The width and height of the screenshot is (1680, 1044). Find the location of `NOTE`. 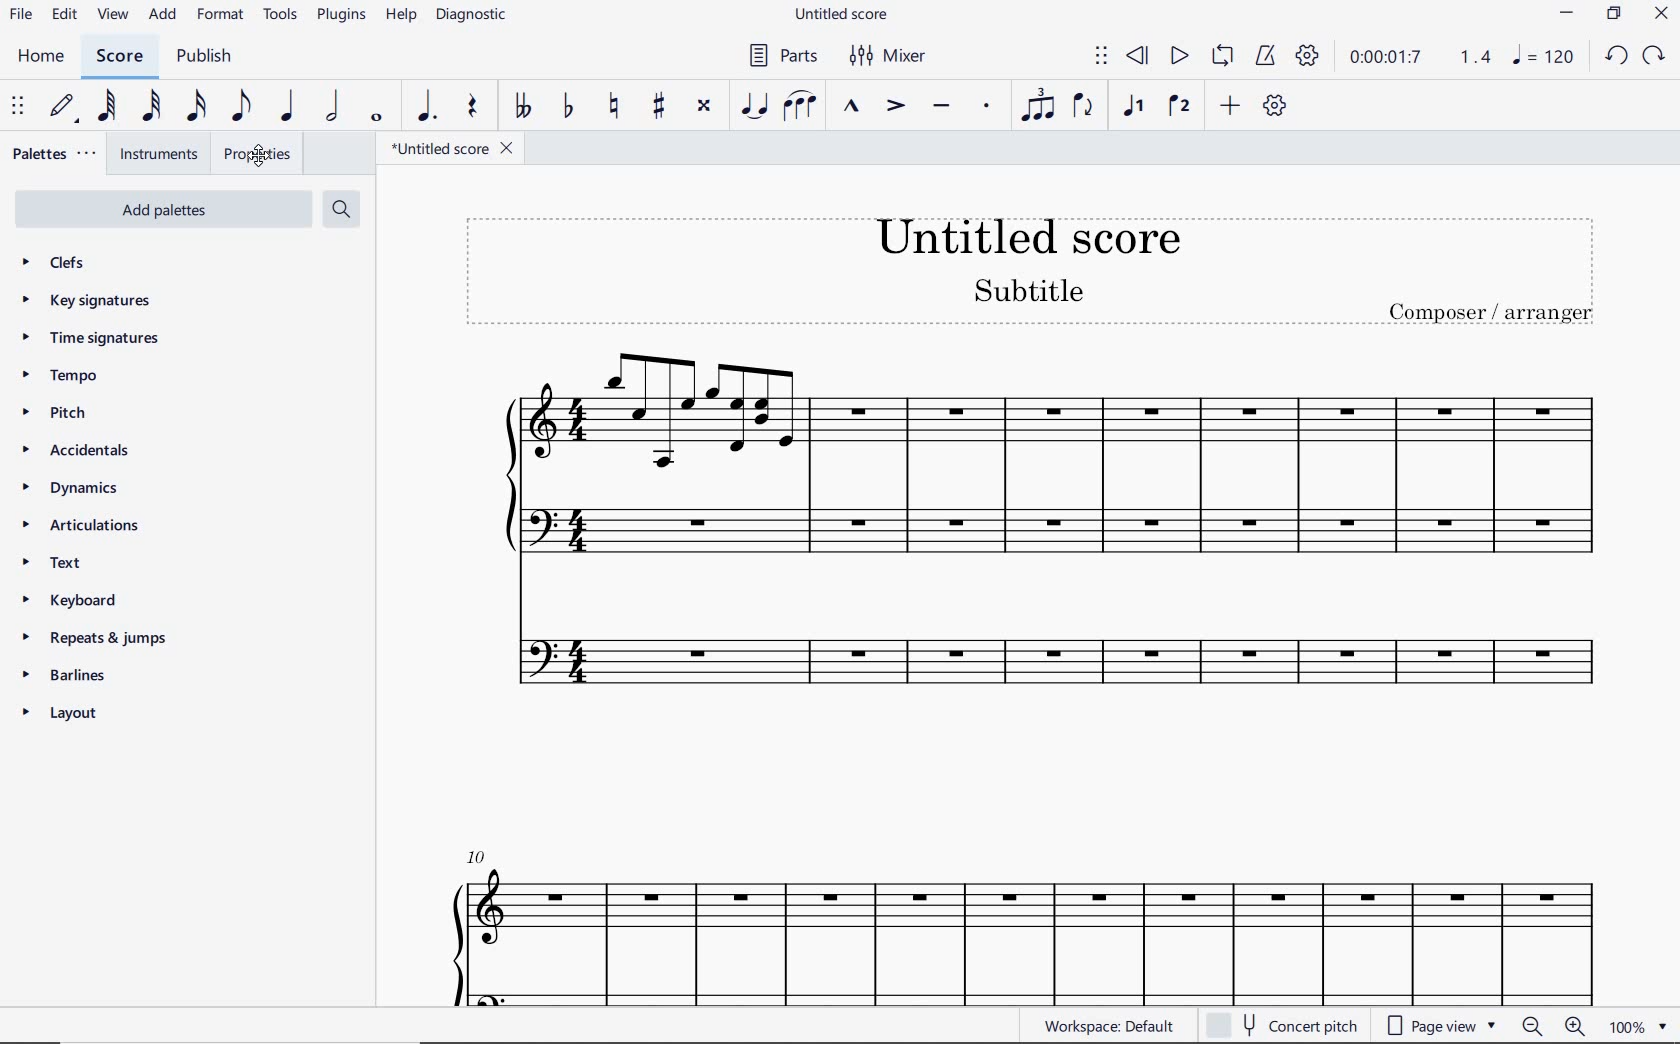

NOTE is located at coordinates (1542, 57).